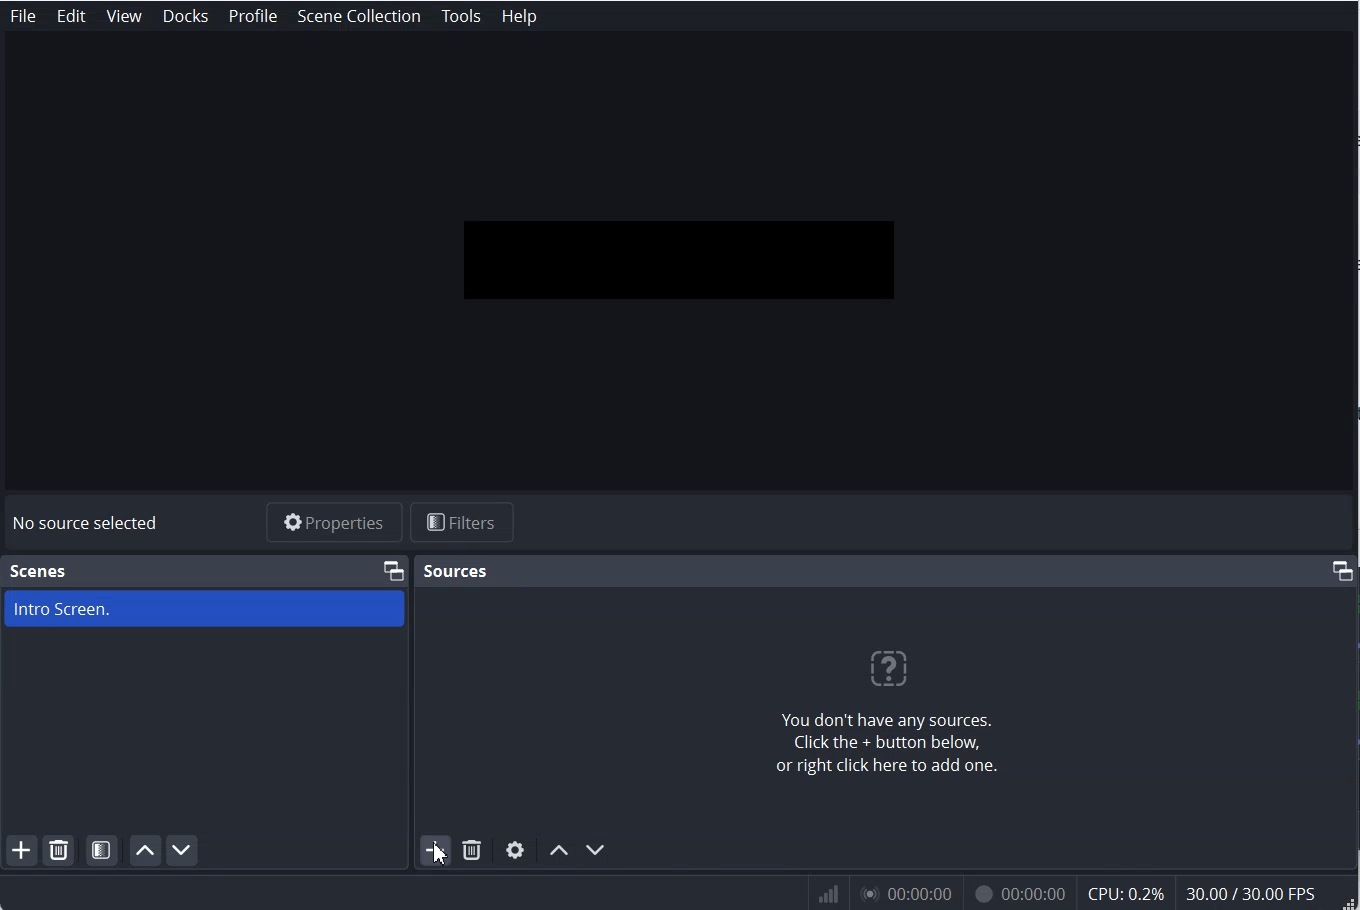 Image resolution: width=1360 pixels, height=910 pixels. Describe the element at coordinates (21, 851) in the screenshot. I see `Add Scene` at that location.